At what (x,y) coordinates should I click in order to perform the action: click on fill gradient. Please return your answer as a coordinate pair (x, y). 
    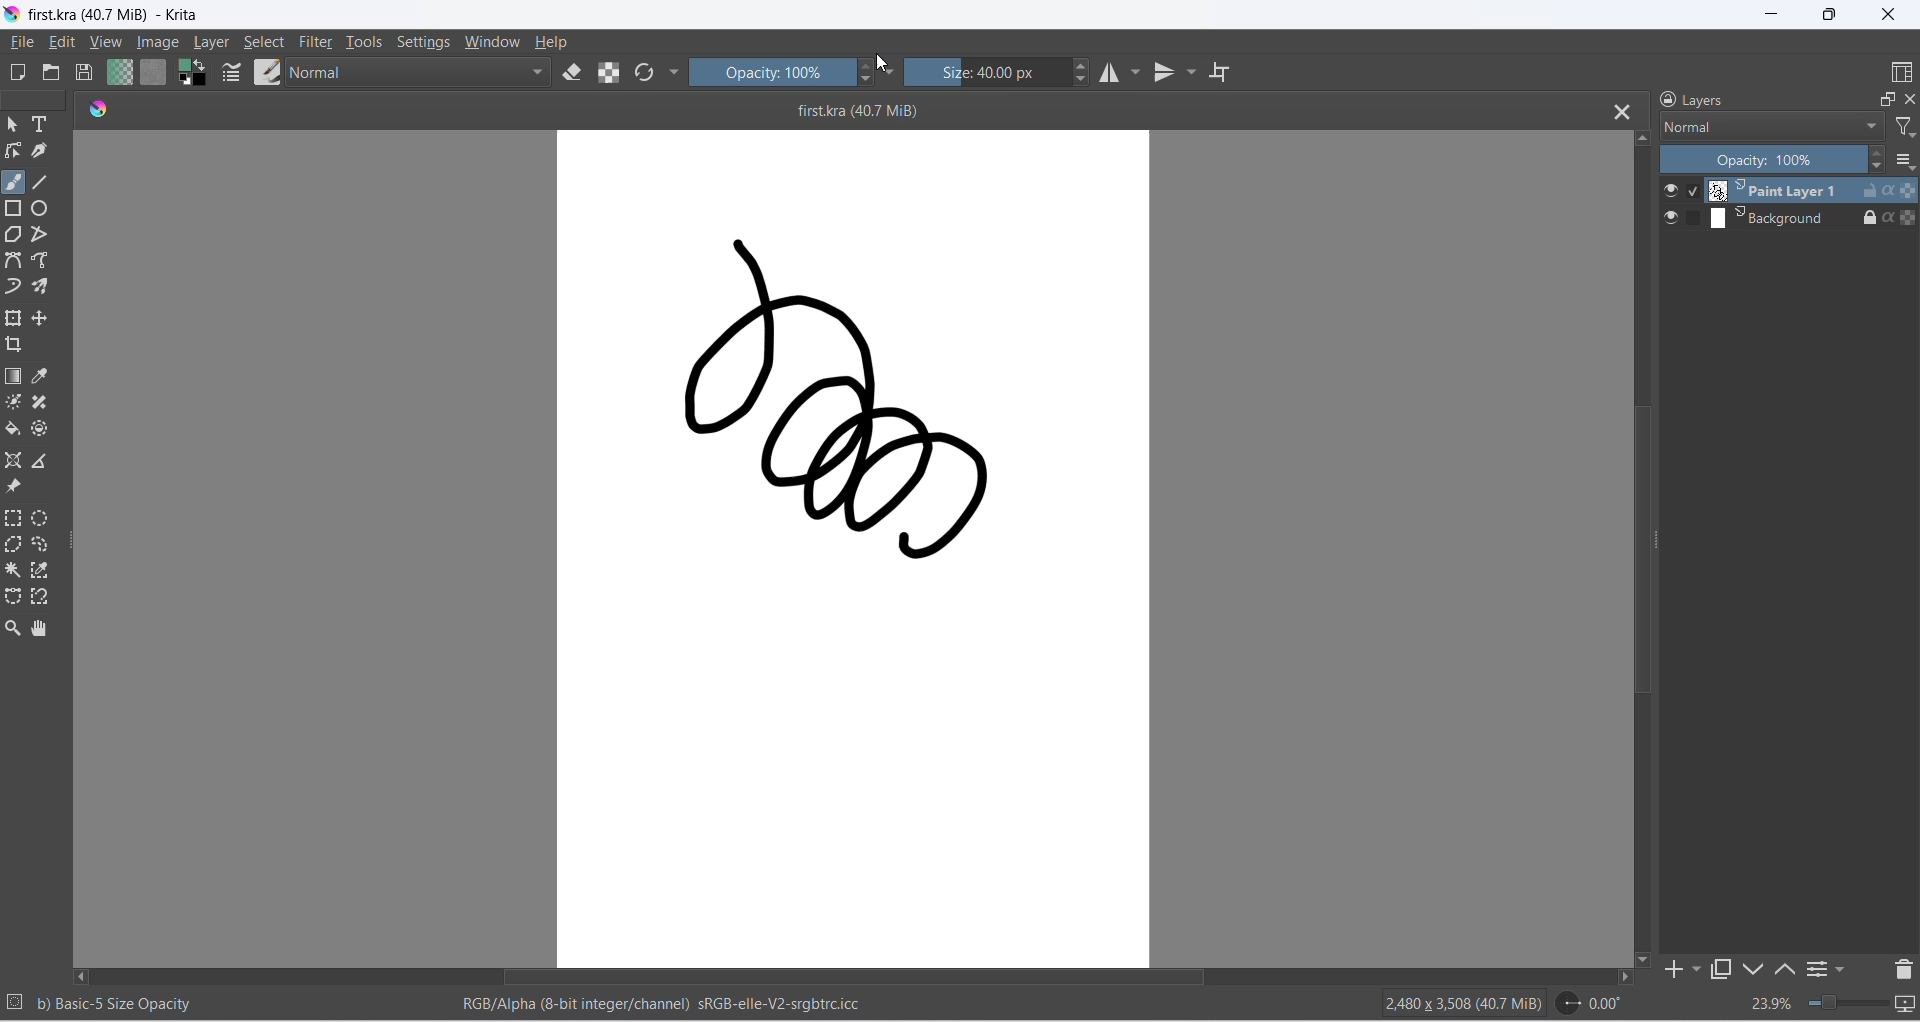
    Looking at the image, I should click on (118, 72).